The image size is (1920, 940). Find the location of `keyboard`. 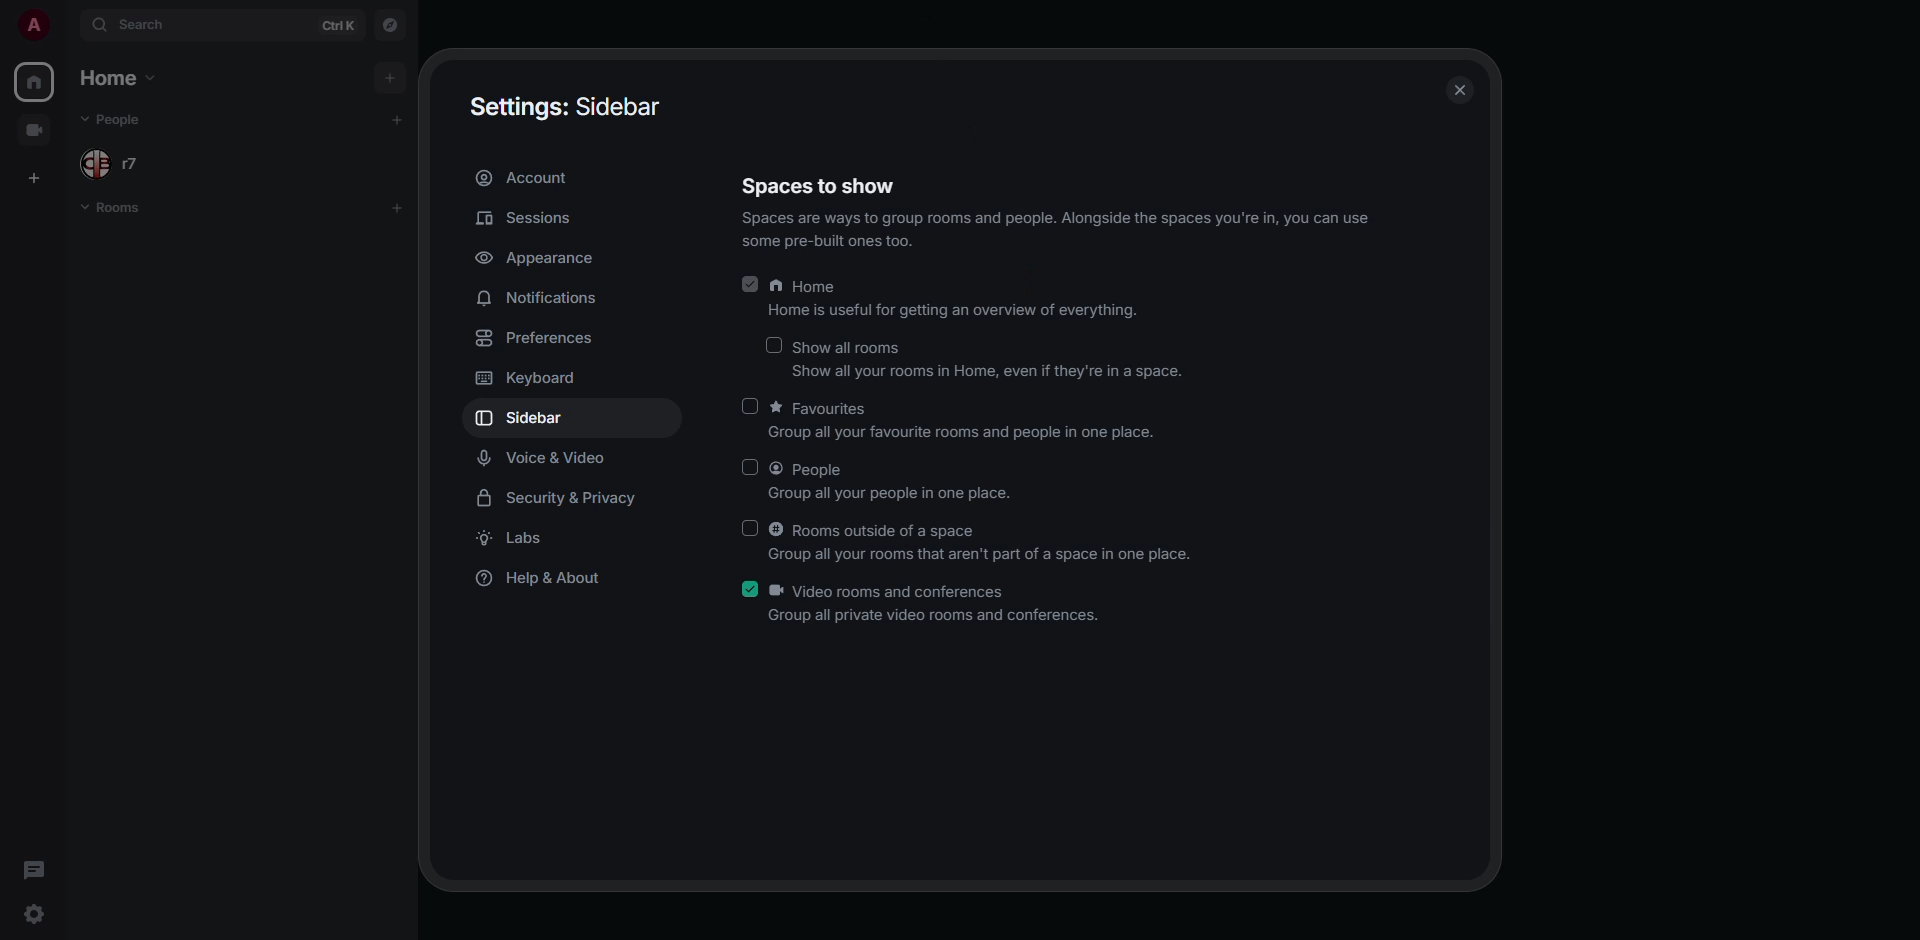

keyboard is located at coordinates (534, 377).